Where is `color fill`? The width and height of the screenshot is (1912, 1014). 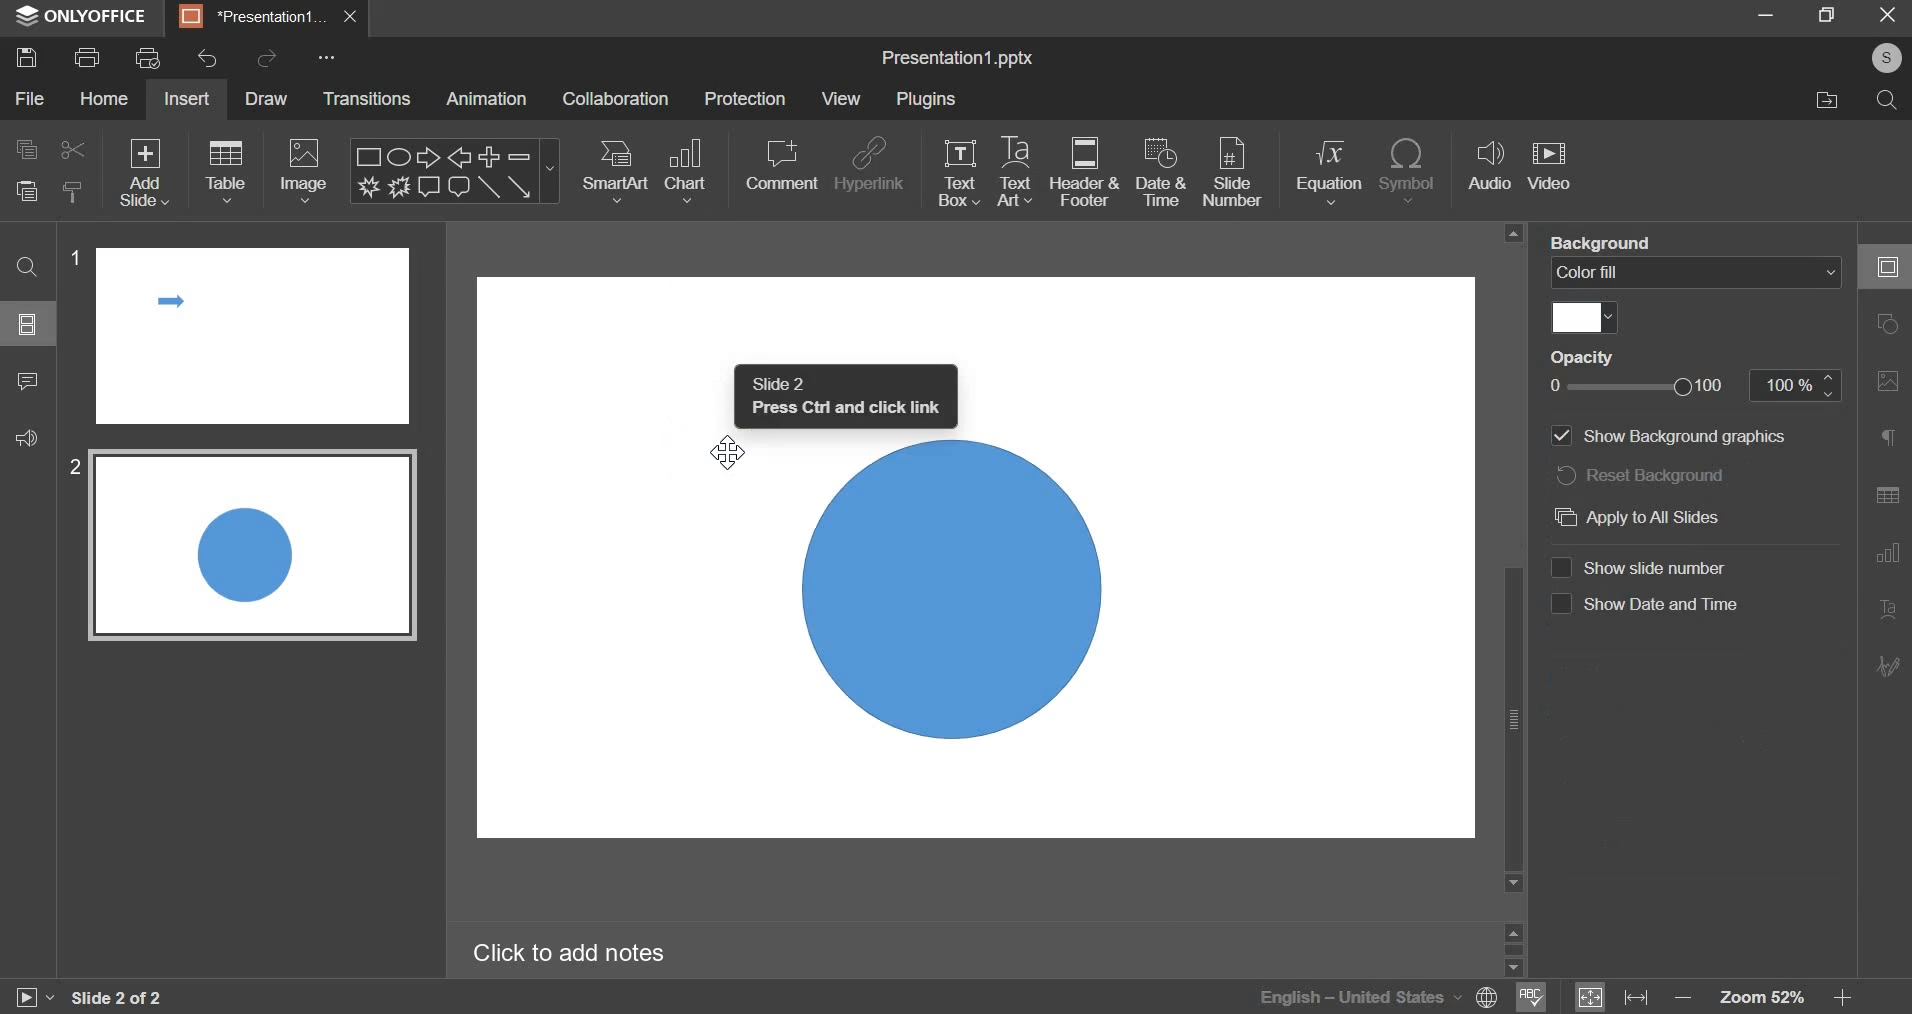 color fill is located at coordinates (1696, 273).